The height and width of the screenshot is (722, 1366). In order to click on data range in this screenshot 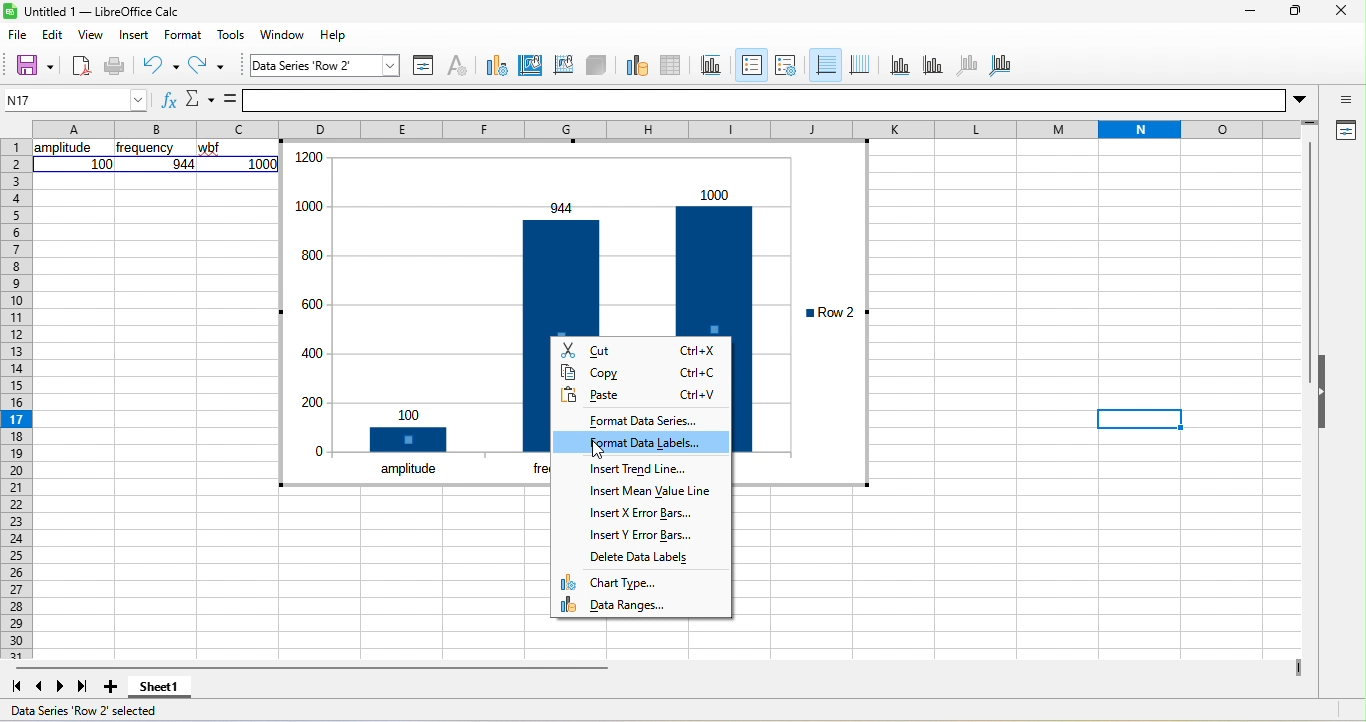, I will do `click(637, 67)`.